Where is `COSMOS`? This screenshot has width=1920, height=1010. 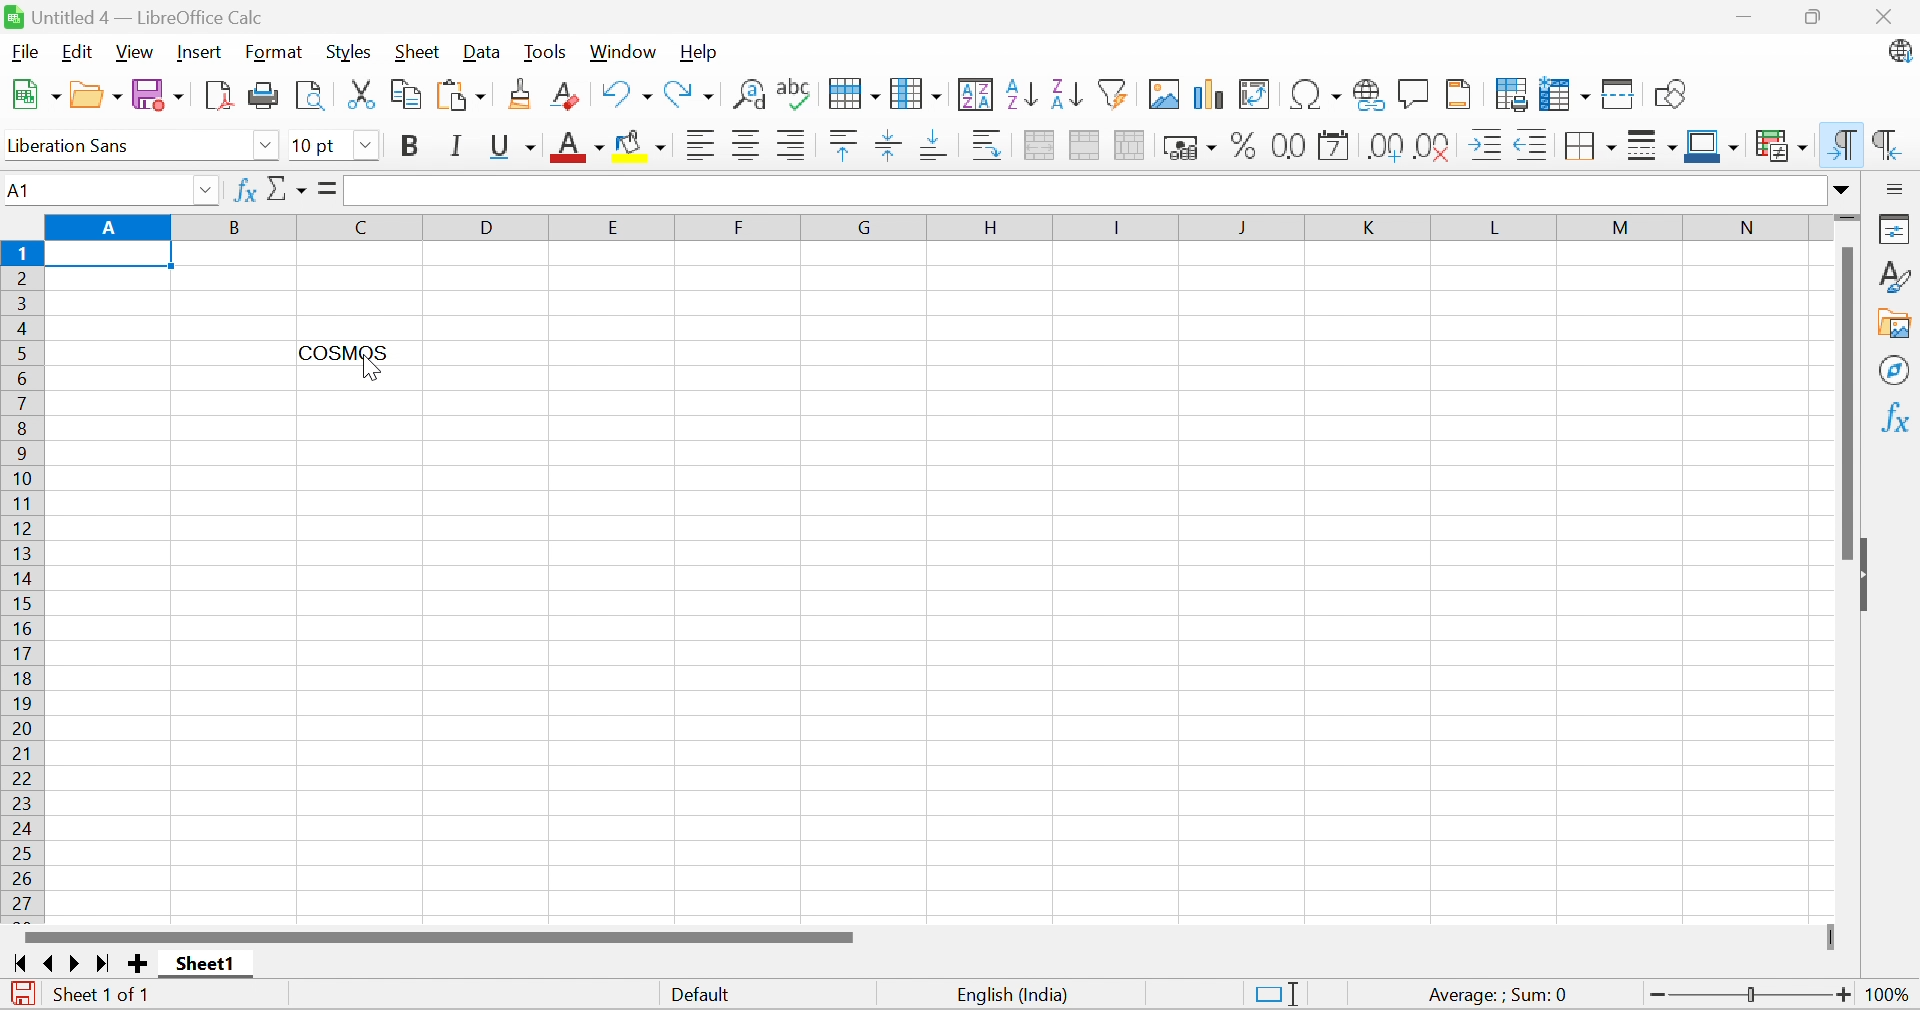
COSMOS is located at coordinates (344, 349).